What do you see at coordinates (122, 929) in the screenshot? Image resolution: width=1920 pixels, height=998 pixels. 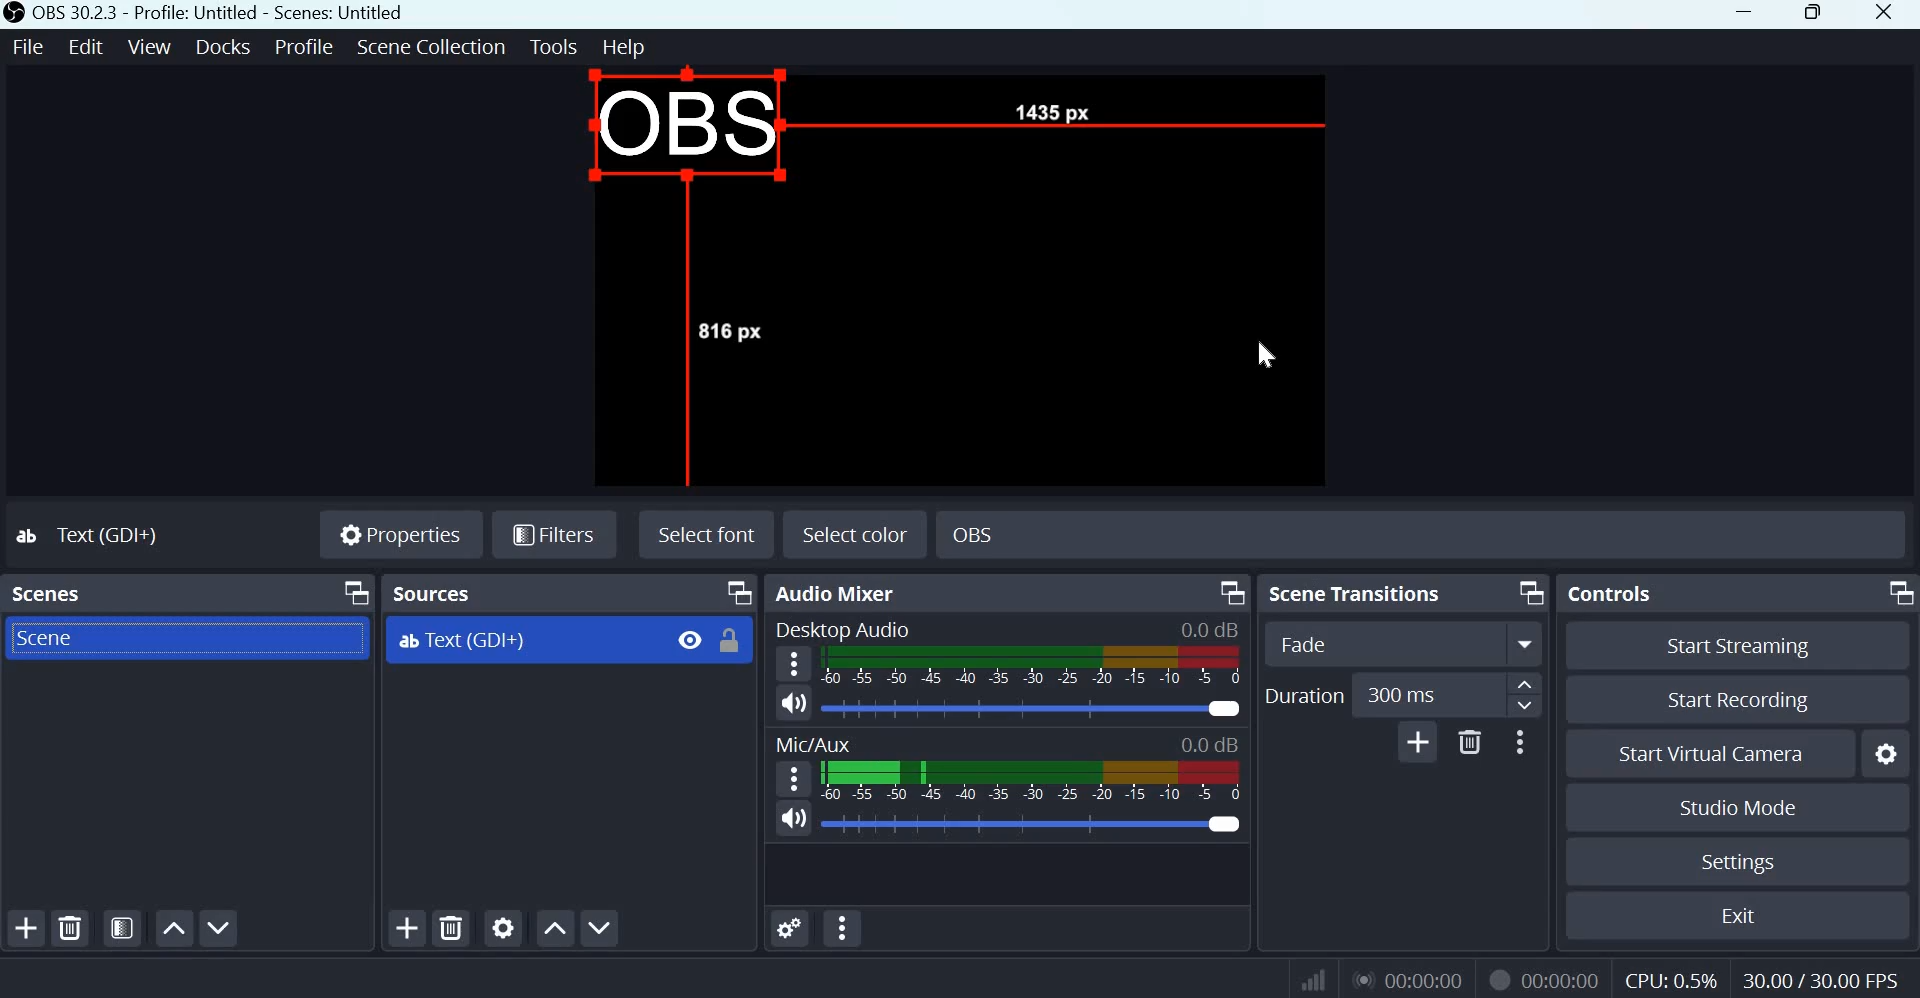 I see `Open scene filters` at bounding box center [122, 929].